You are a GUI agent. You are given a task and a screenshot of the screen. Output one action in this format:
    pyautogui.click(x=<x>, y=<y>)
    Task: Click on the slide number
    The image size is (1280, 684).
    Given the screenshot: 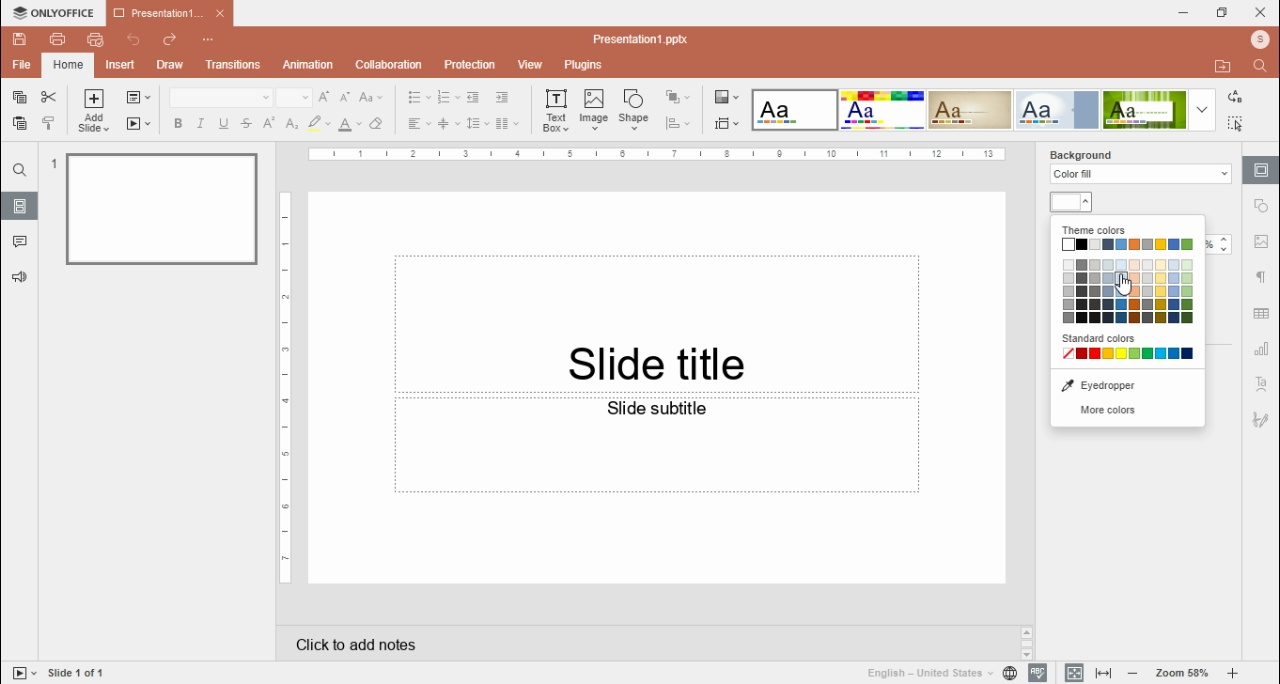 What is the action you would take?
    pyautogui.click(x=83, y=671)
    